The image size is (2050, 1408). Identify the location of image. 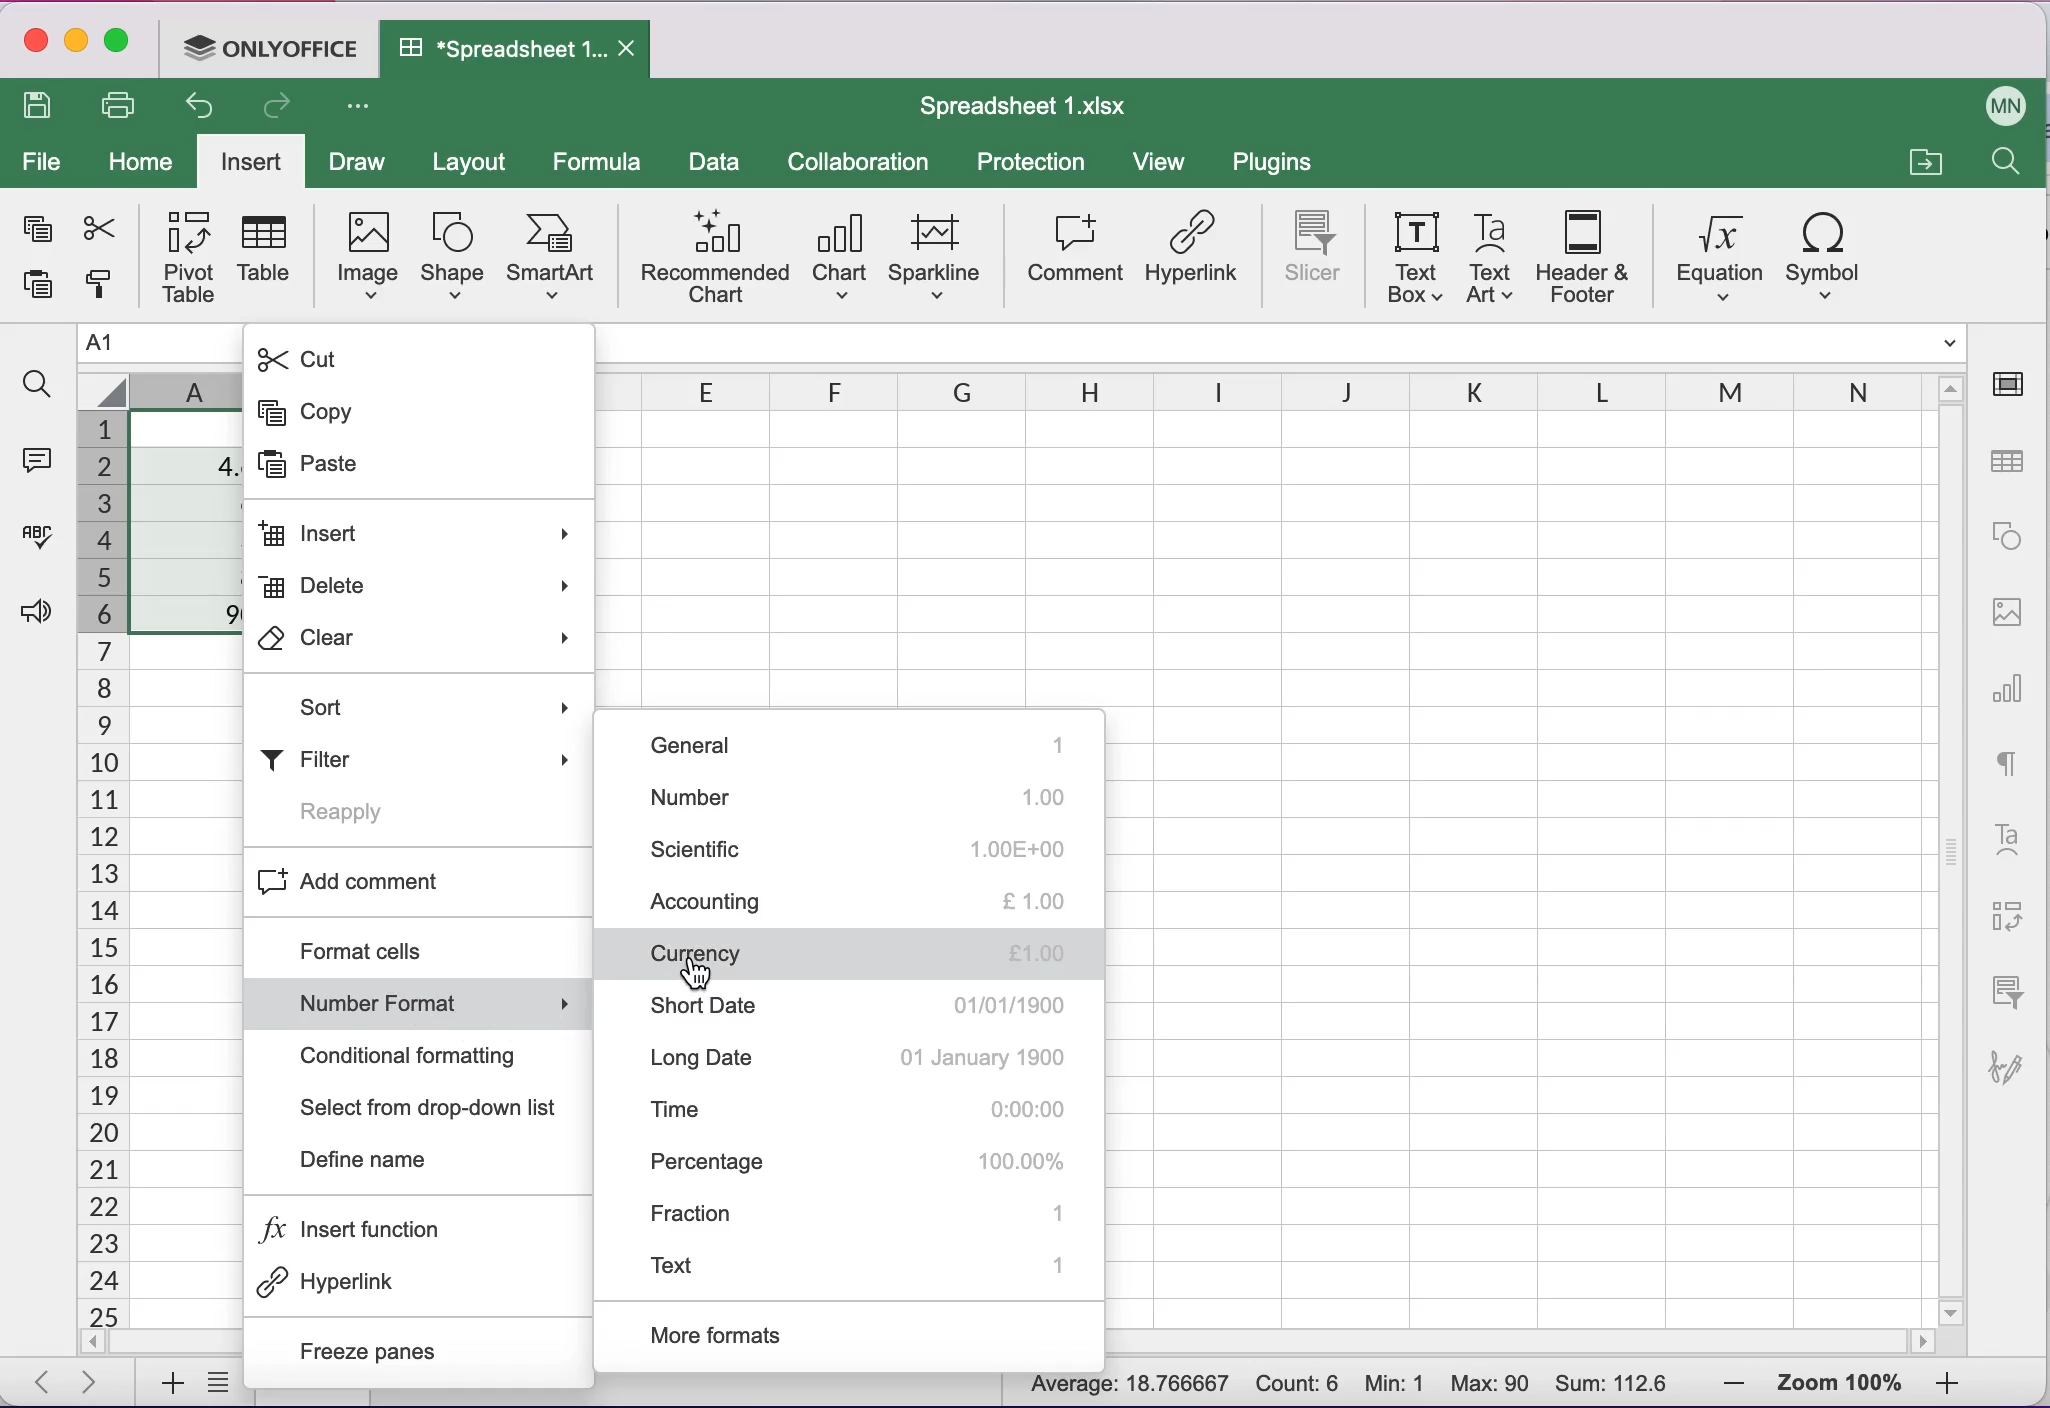
(2010, 611).